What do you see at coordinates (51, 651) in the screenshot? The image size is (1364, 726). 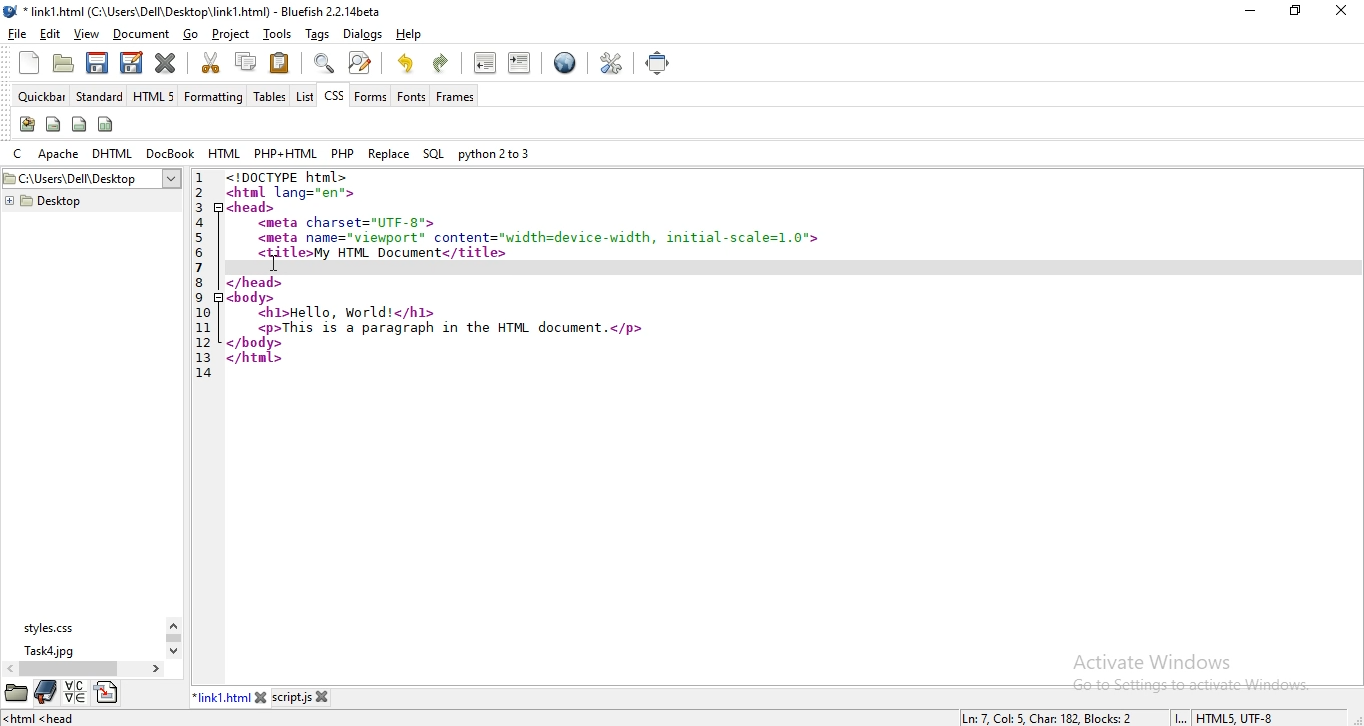 I see `task4` at bounding box center [51, 651].